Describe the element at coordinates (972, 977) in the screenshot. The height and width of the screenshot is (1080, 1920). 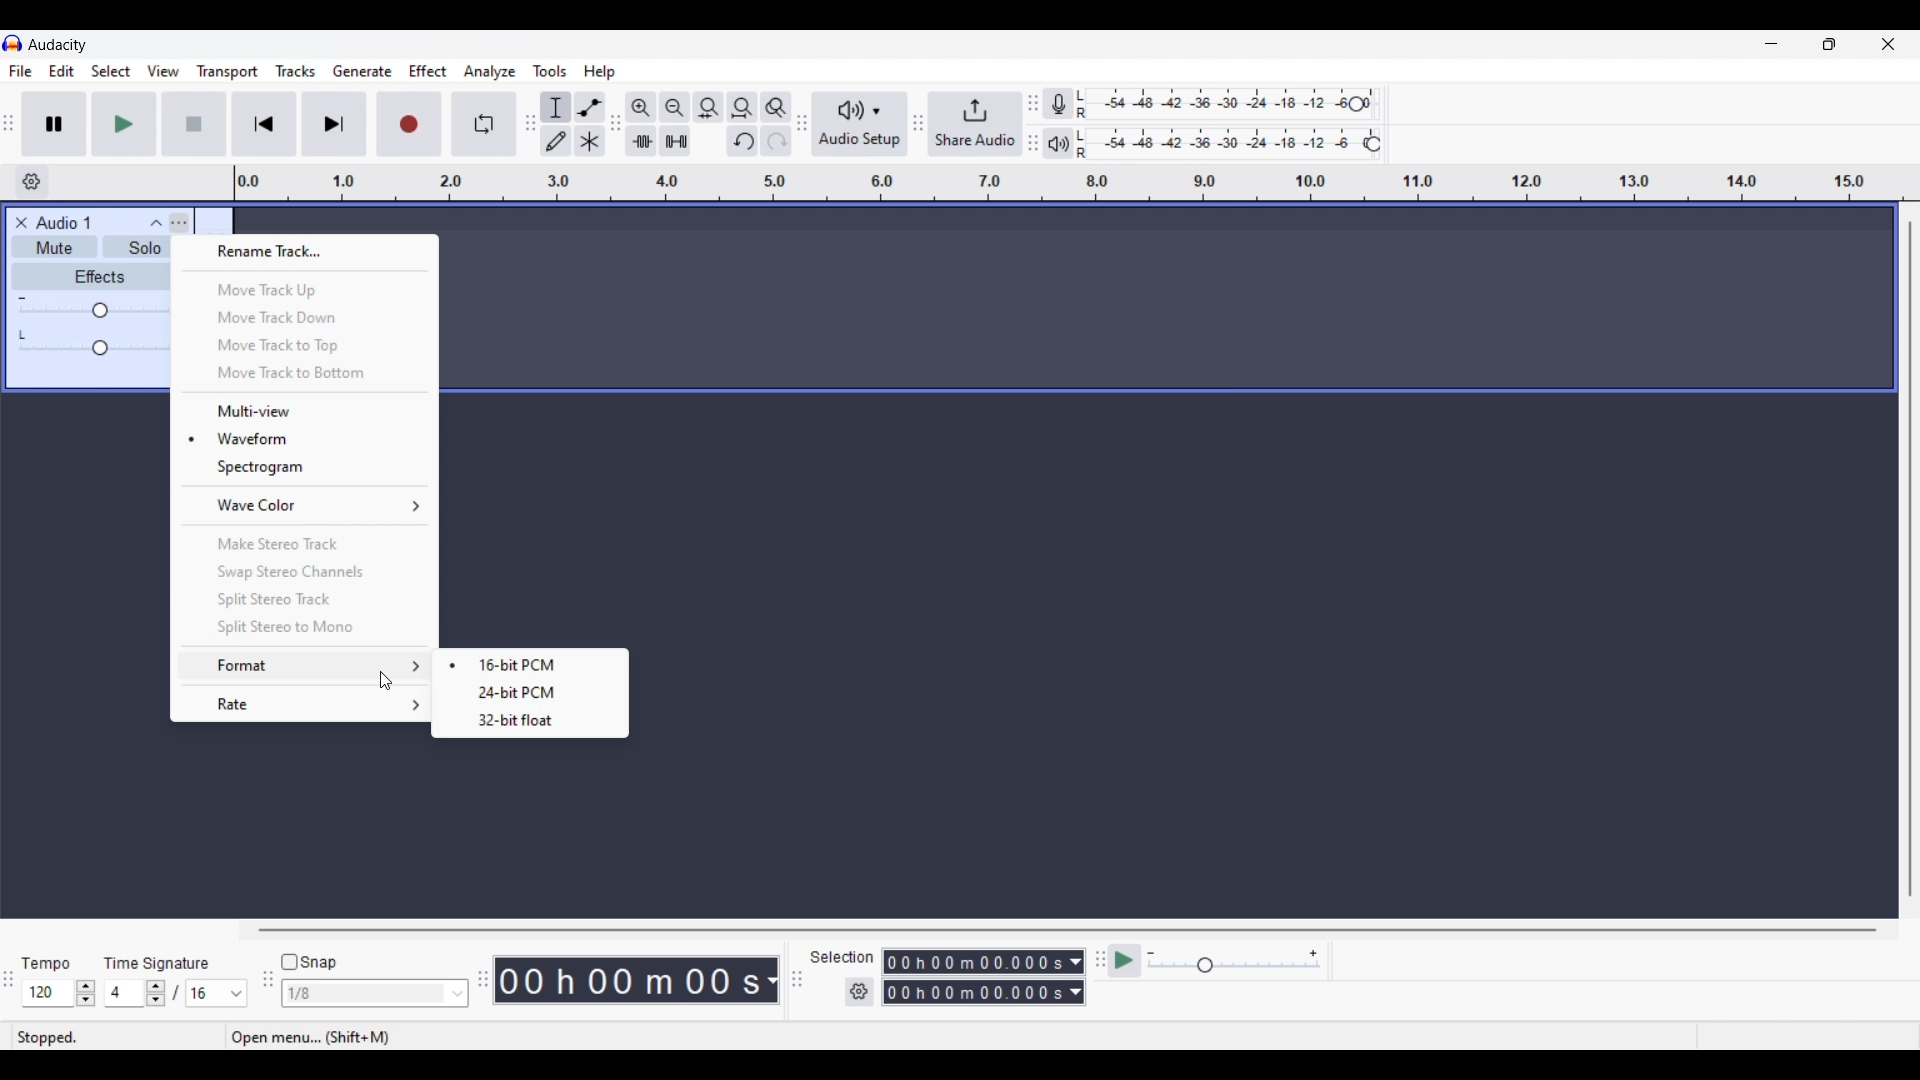
I see `Recording duration` at that location.